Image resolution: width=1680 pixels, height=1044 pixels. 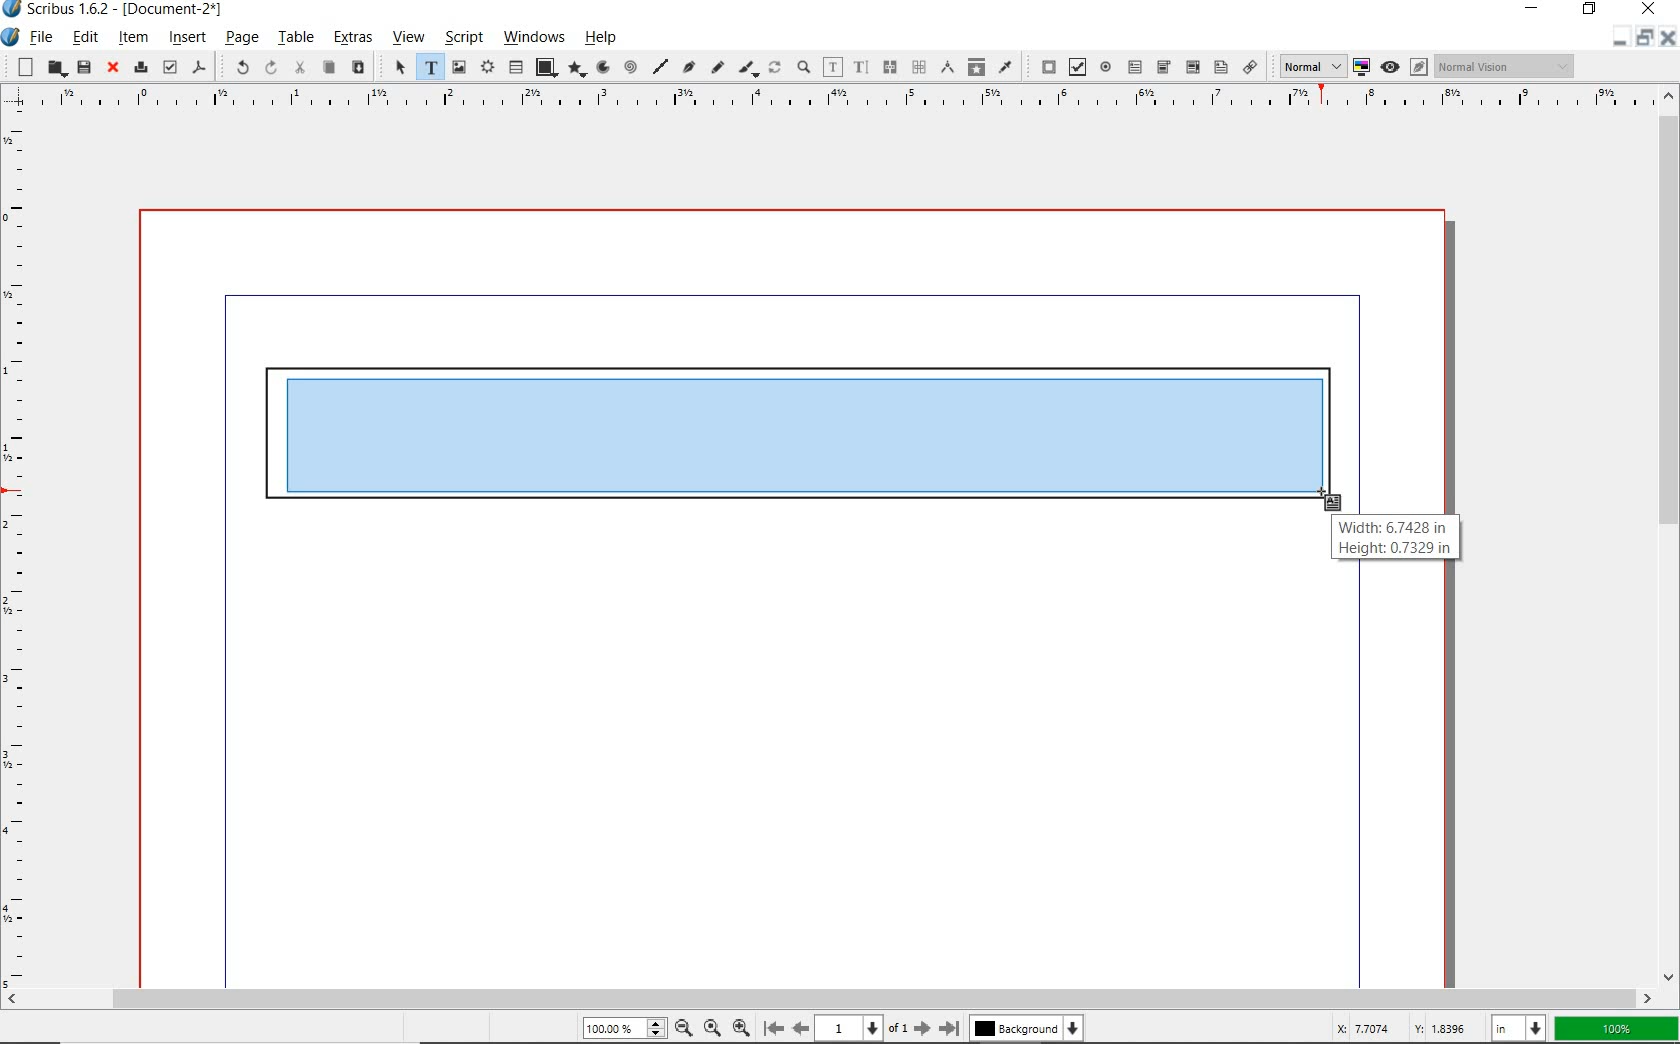 What do you see at coordinates (21, 66) in the screenshot?
I see `new` at bounding box center [21, 66].